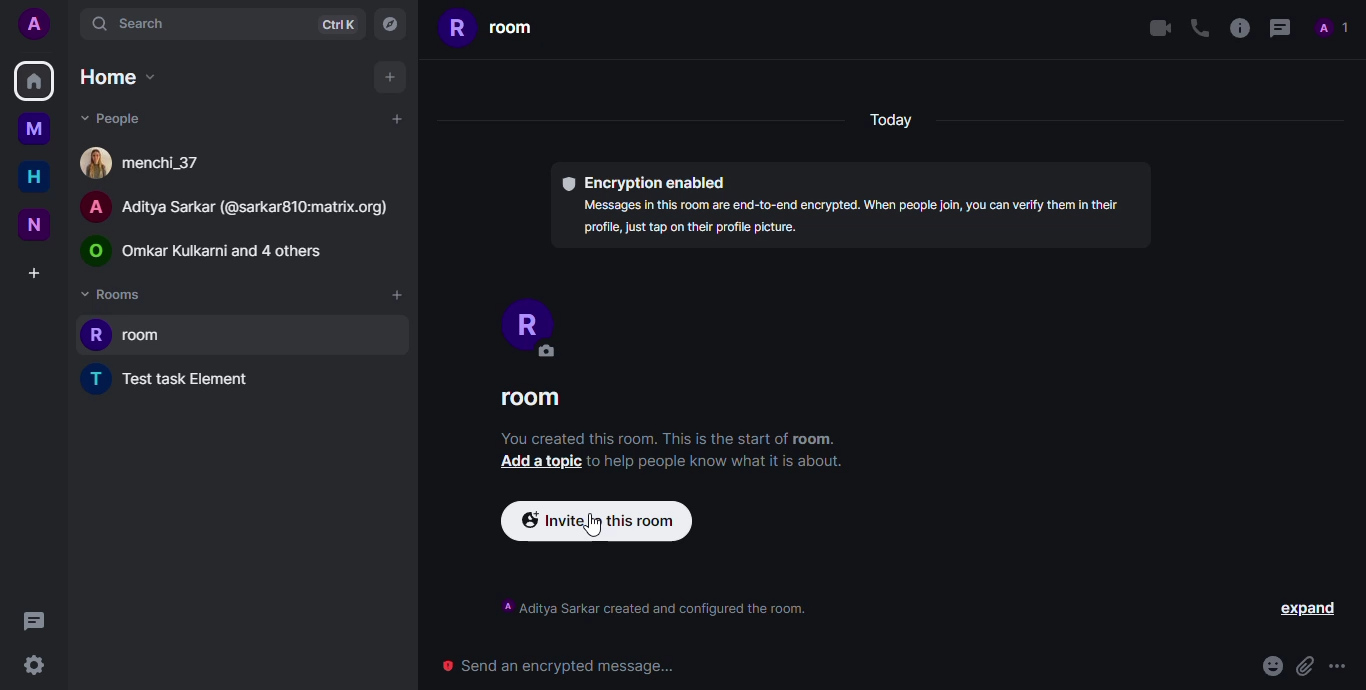 The height and width of the screenshot is (690, 1366). Describe the element at coordinates (391, 78) in the screenshot. I see `add` at that location.